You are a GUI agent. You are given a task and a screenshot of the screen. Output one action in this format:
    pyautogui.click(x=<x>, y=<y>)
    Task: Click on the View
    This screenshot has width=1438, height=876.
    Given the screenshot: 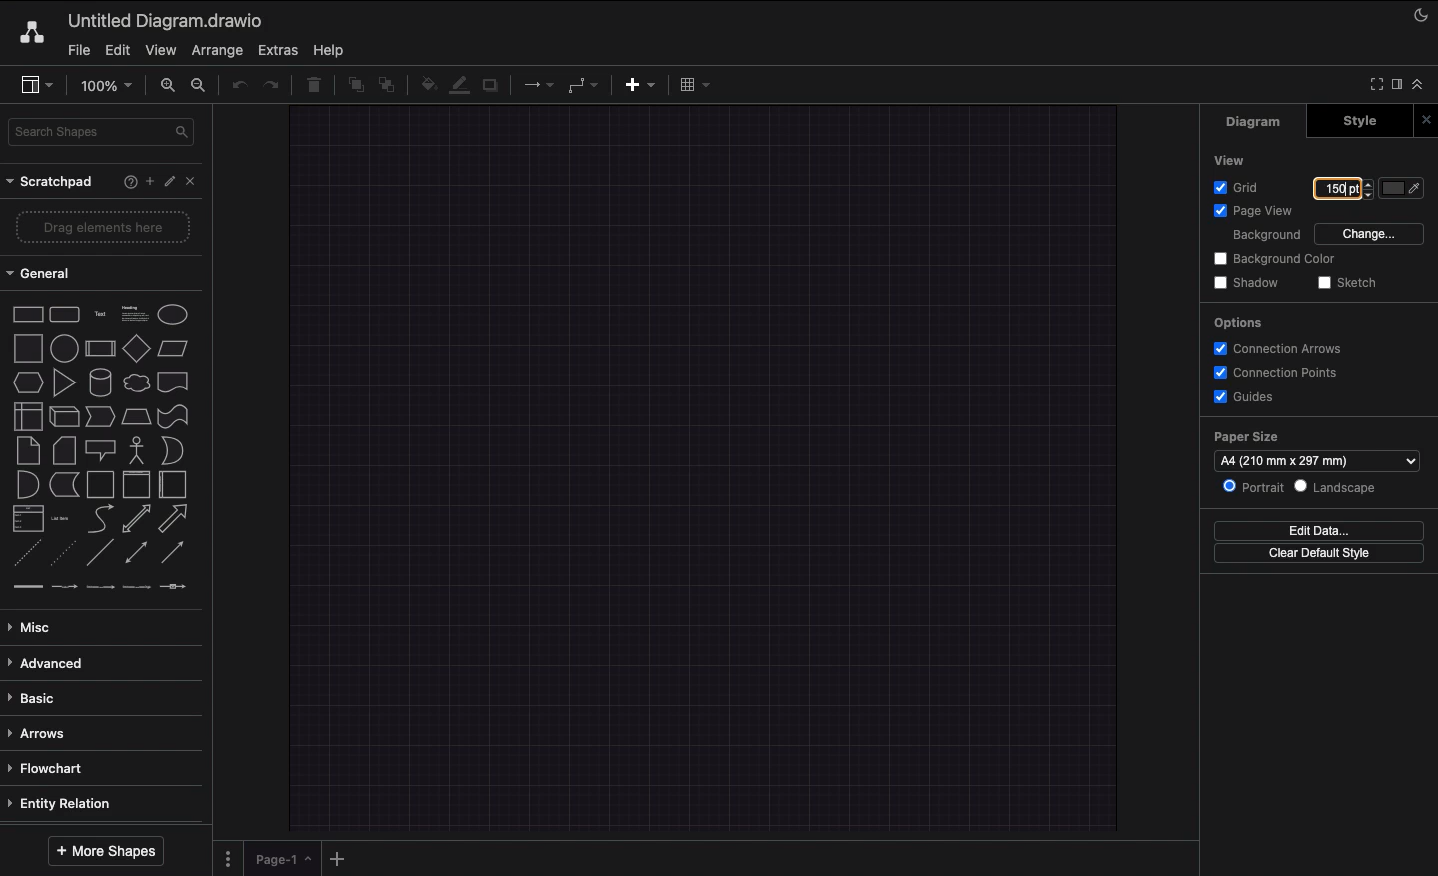 What is the action you would take?
    pyautogui.click(x=159, y=51)
    